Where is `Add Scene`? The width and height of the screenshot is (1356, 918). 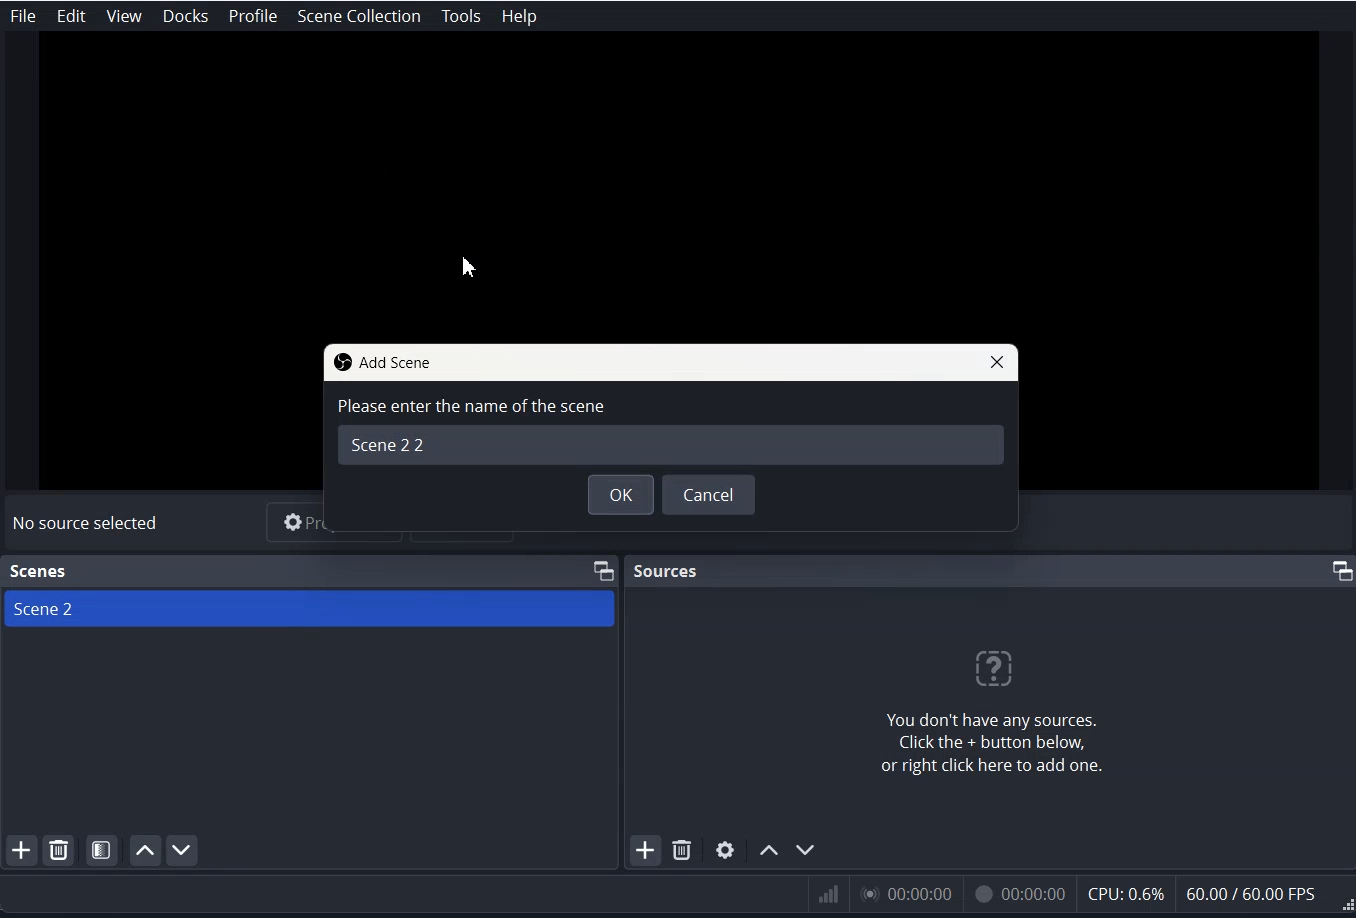
Add Scene is located at coordinates (19, 851).